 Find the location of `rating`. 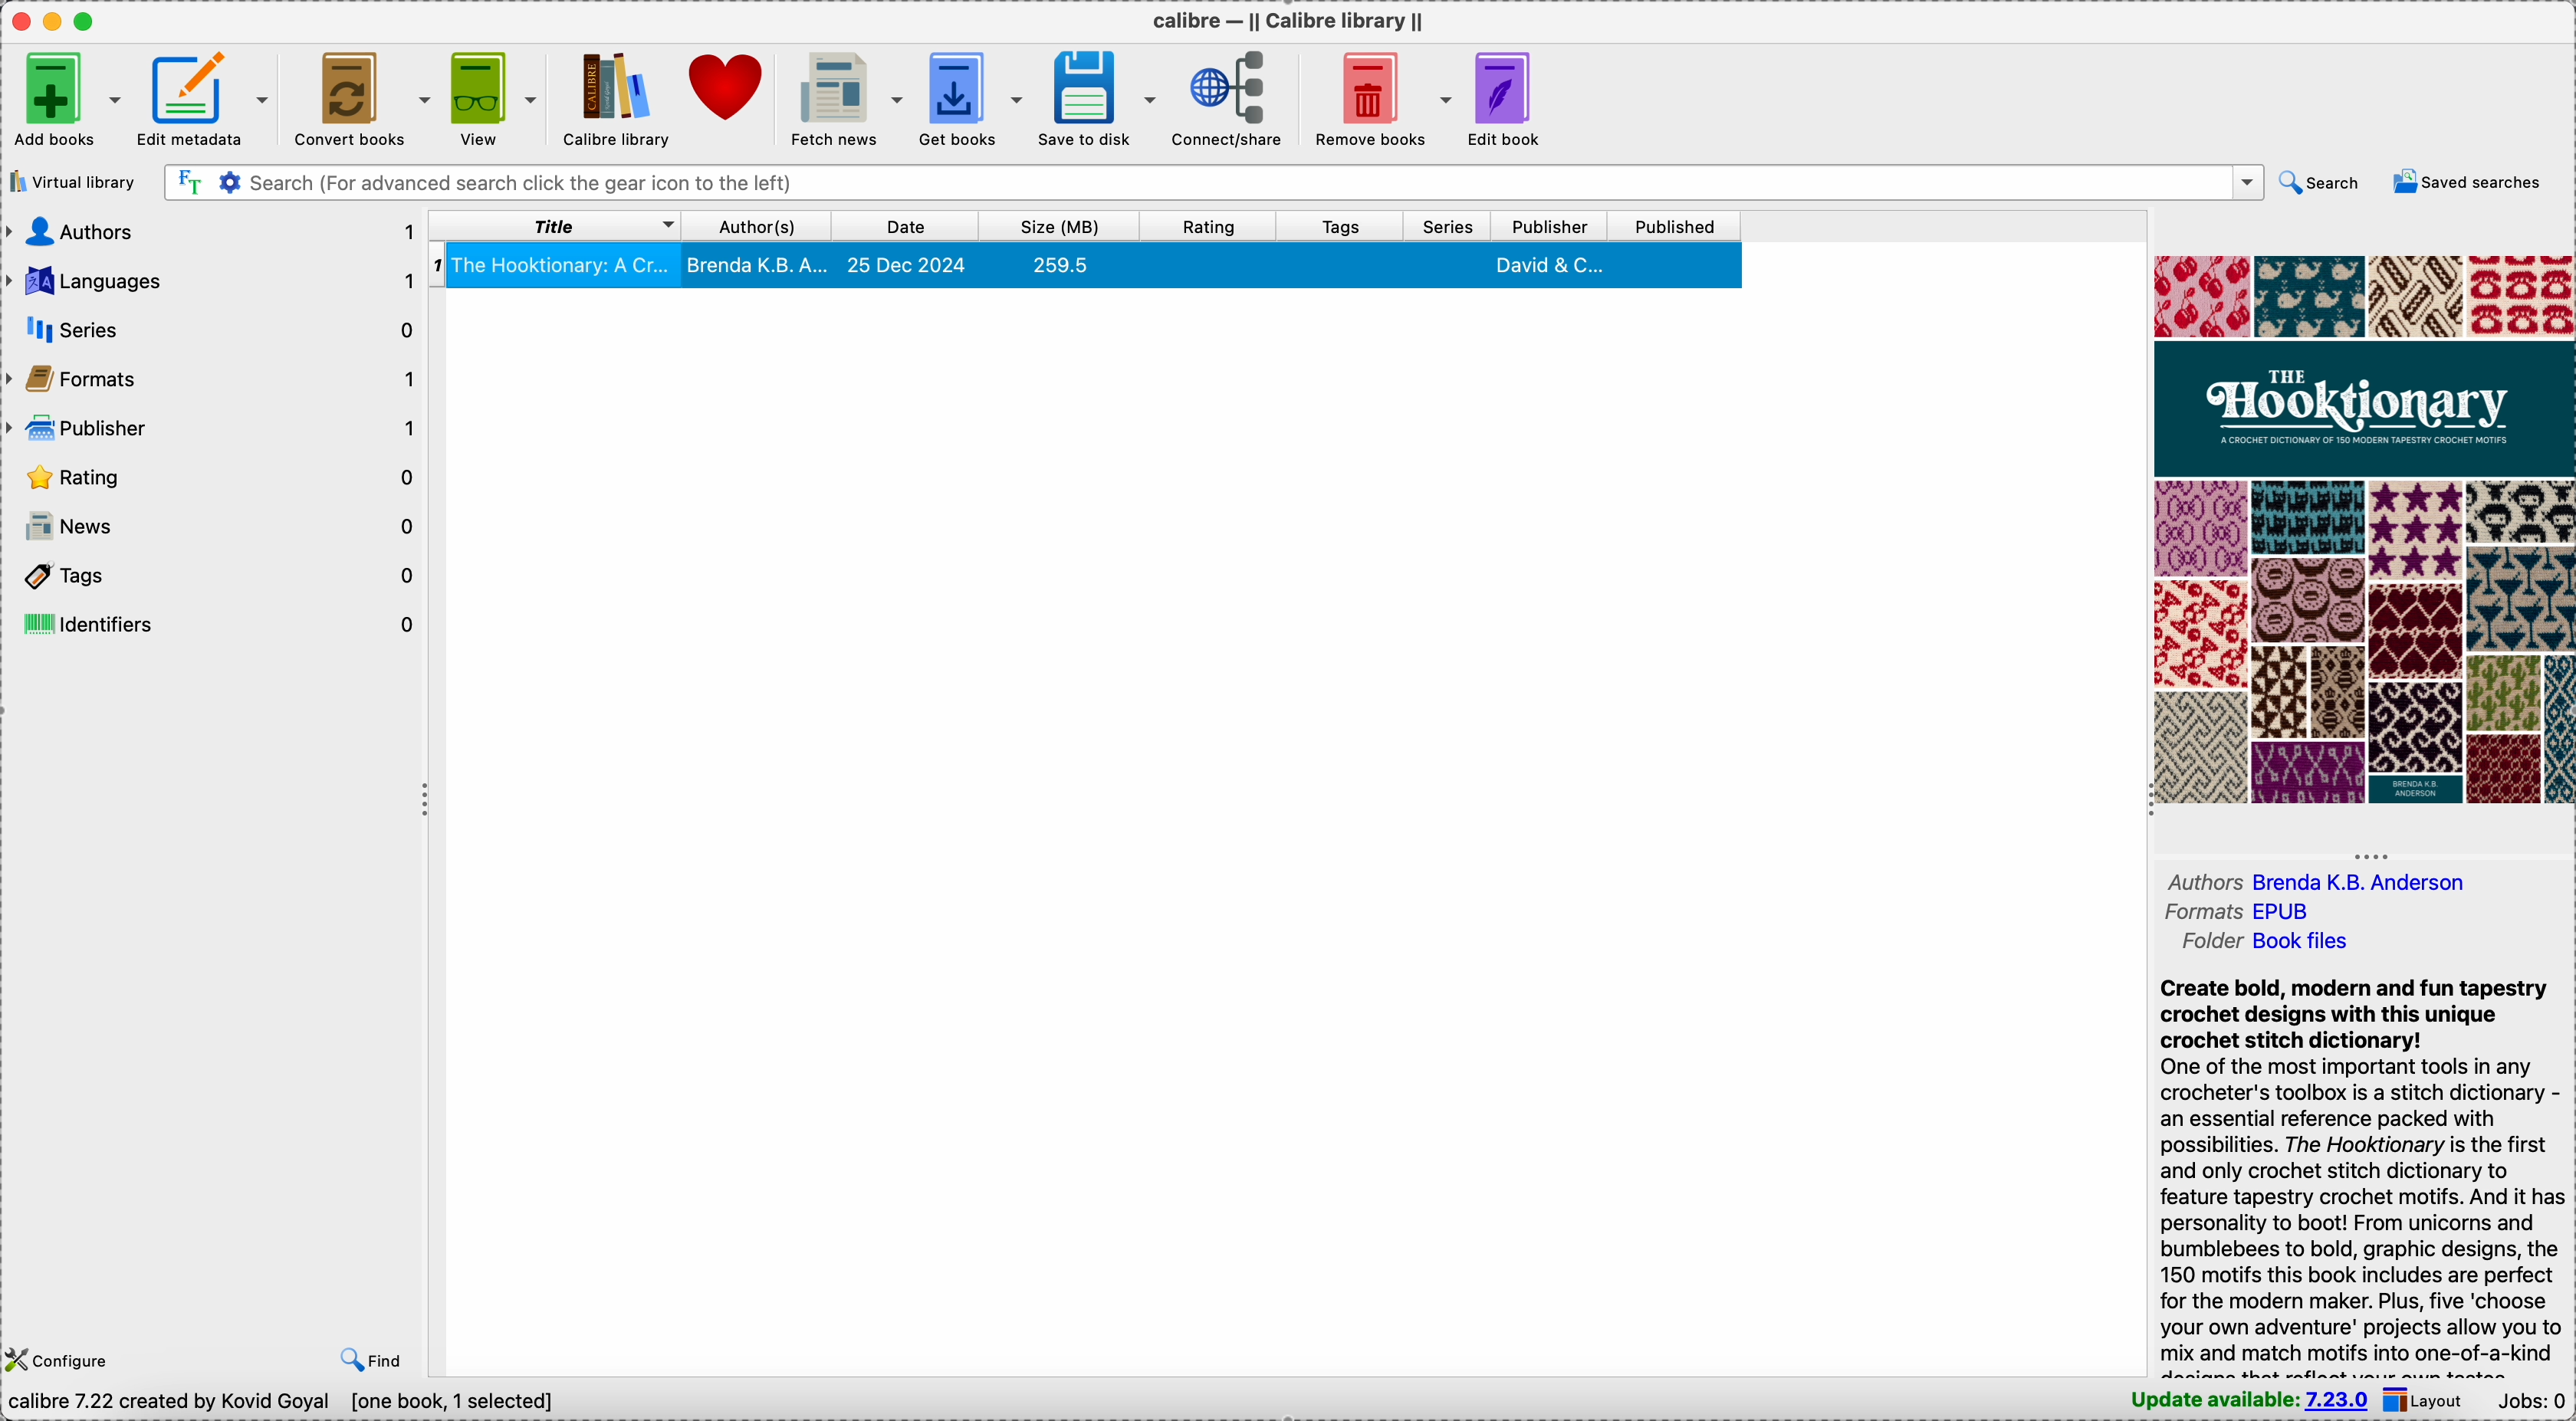

rating is located at coordinates (216, 476).